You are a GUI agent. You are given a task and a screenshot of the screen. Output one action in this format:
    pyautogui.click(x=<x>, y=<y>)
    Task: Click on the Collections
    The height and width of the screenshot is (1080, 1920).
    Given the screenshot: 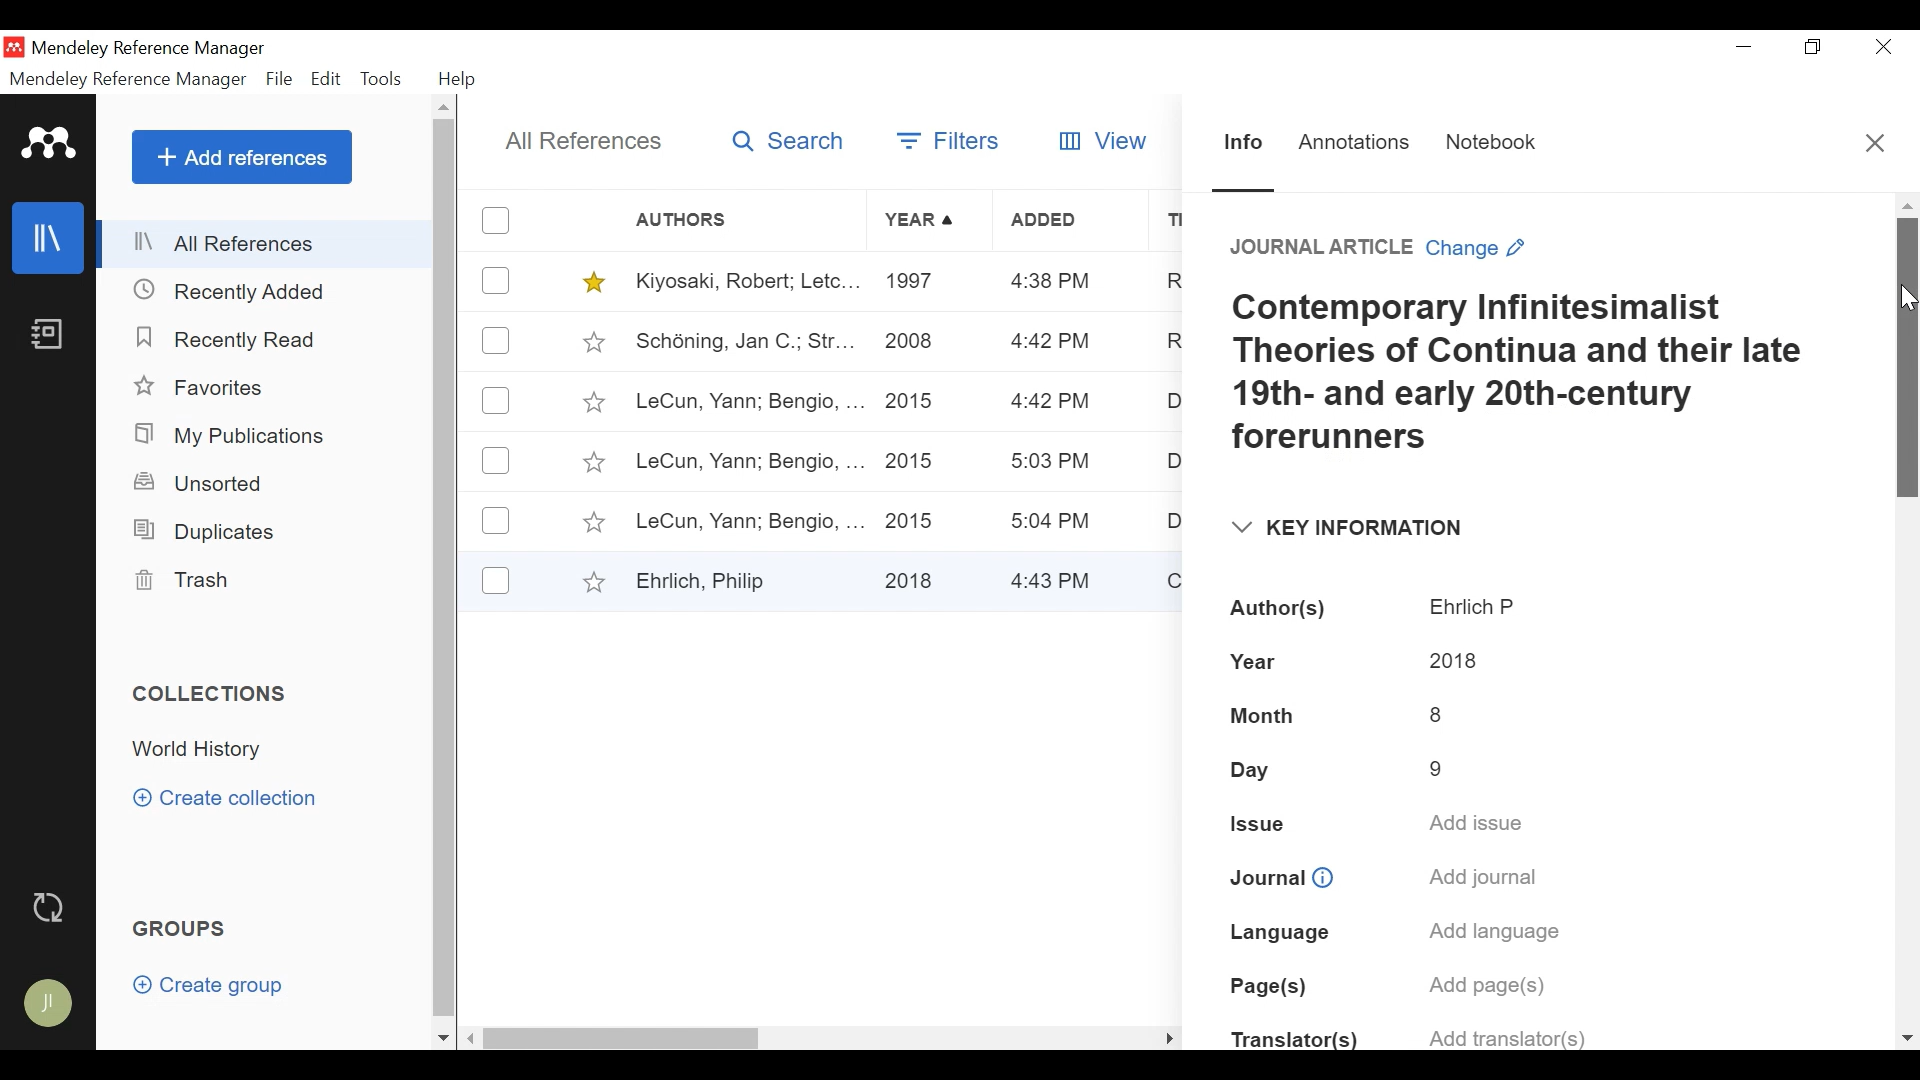 What is the action you would take?
    pyautogui.click(x=212, y=695)
    